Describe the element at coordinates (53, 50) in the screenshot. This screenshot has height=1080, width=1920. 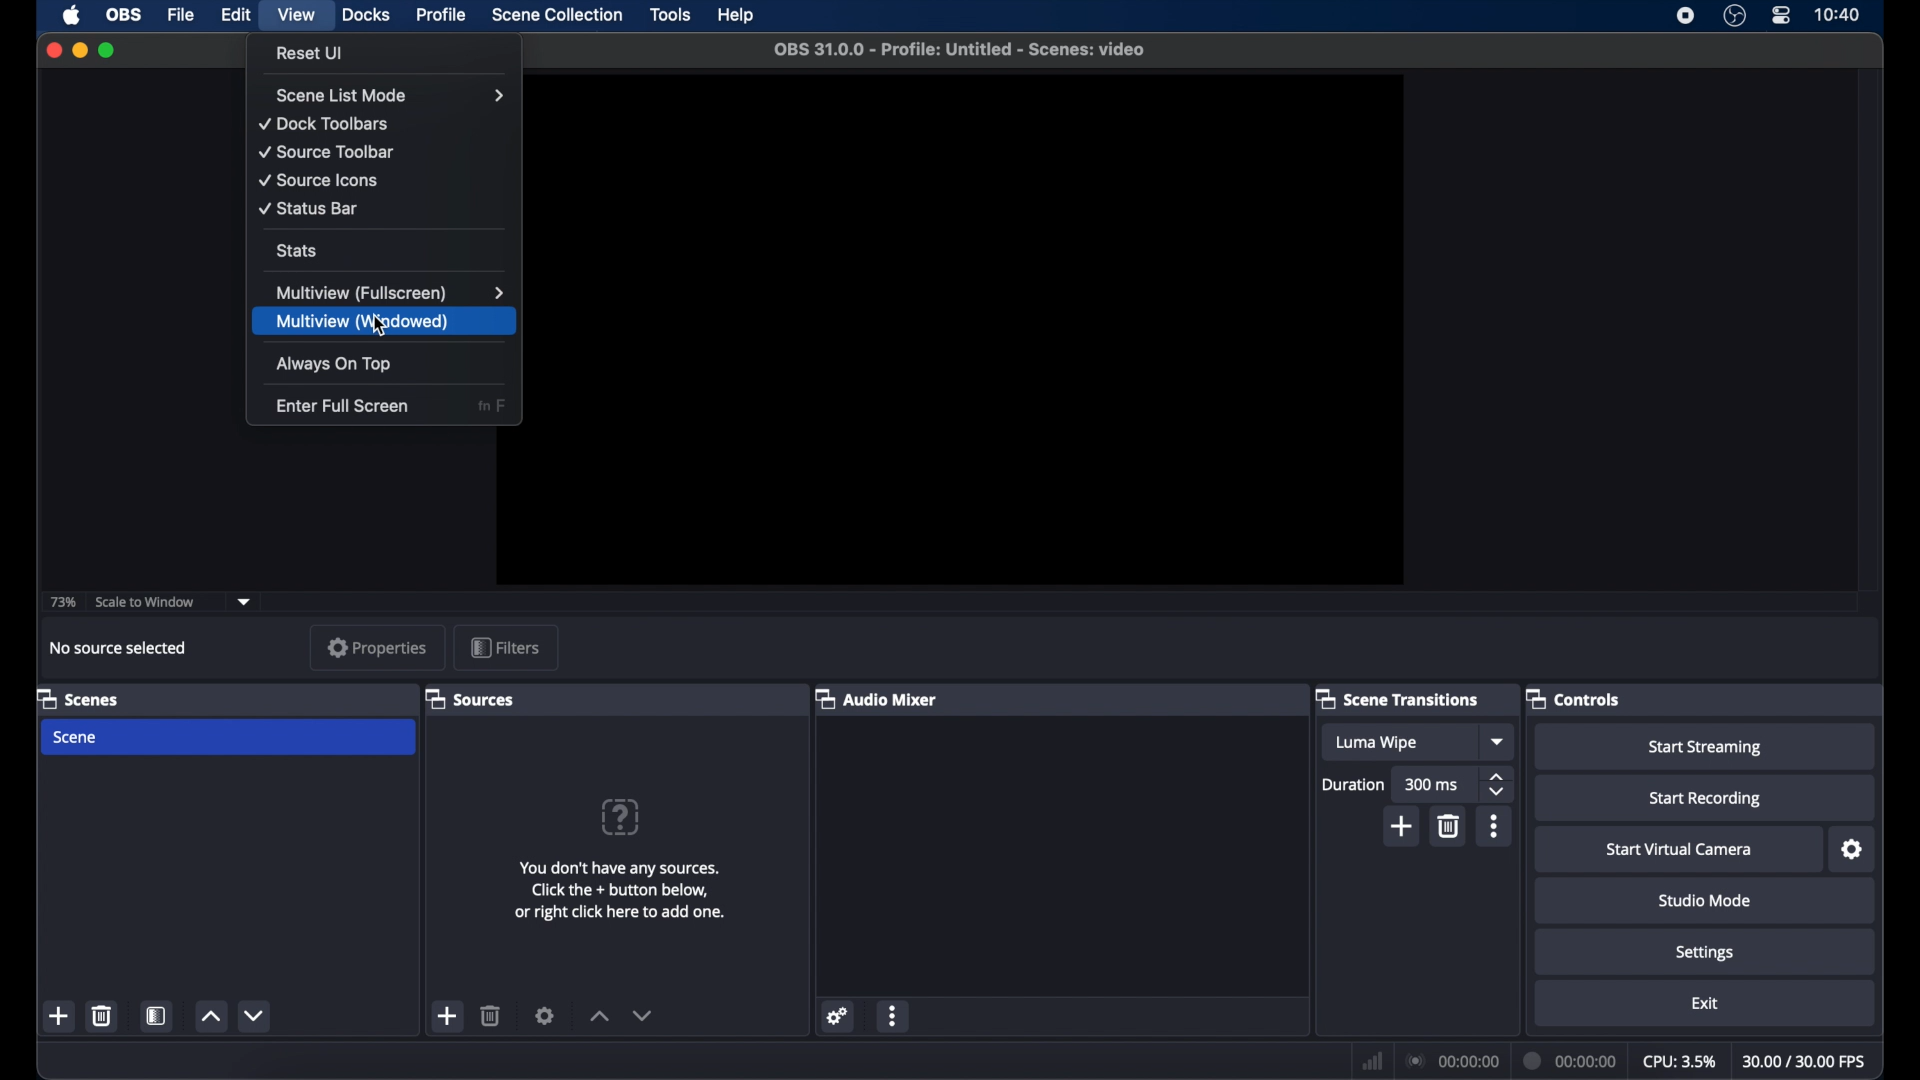
I see `close` at that location.